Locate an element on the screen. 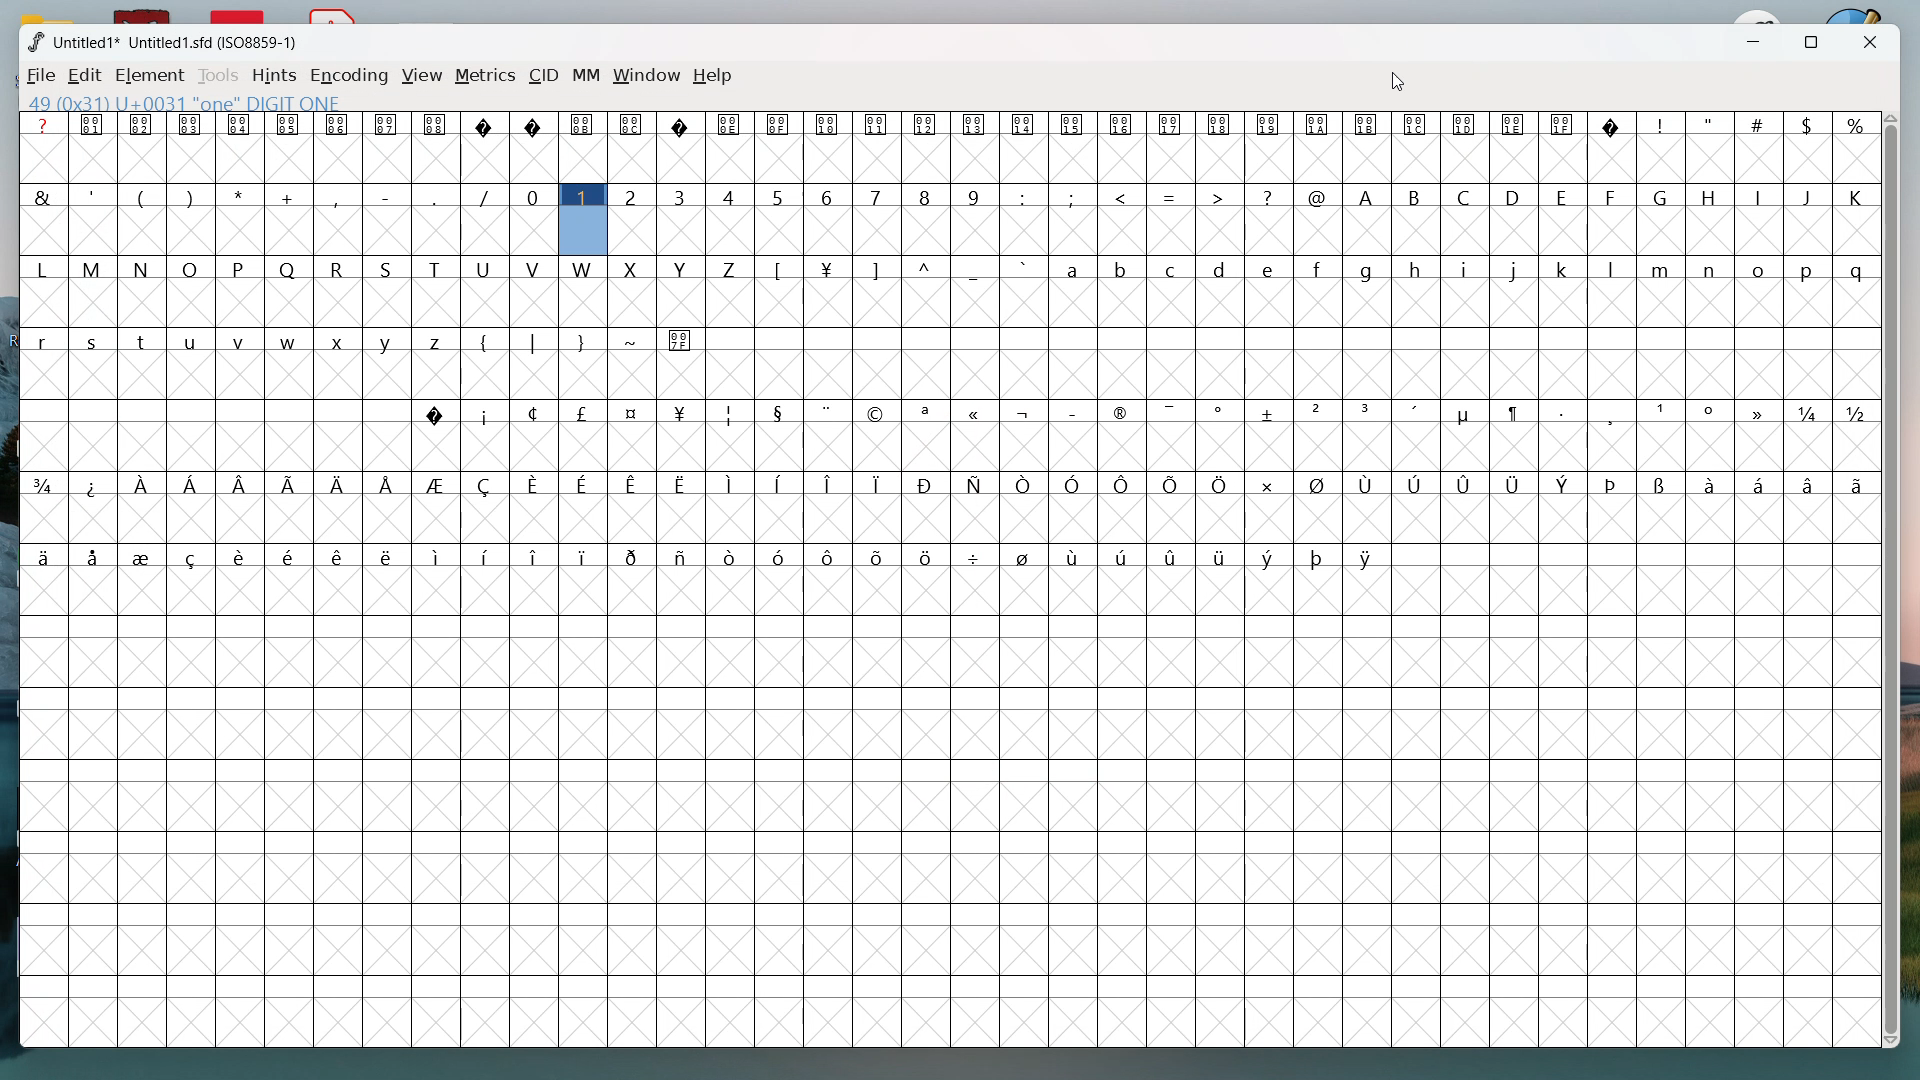 The width and height of the screenshot is (1920, 1080). symbol is located at coordinates (977, 557).